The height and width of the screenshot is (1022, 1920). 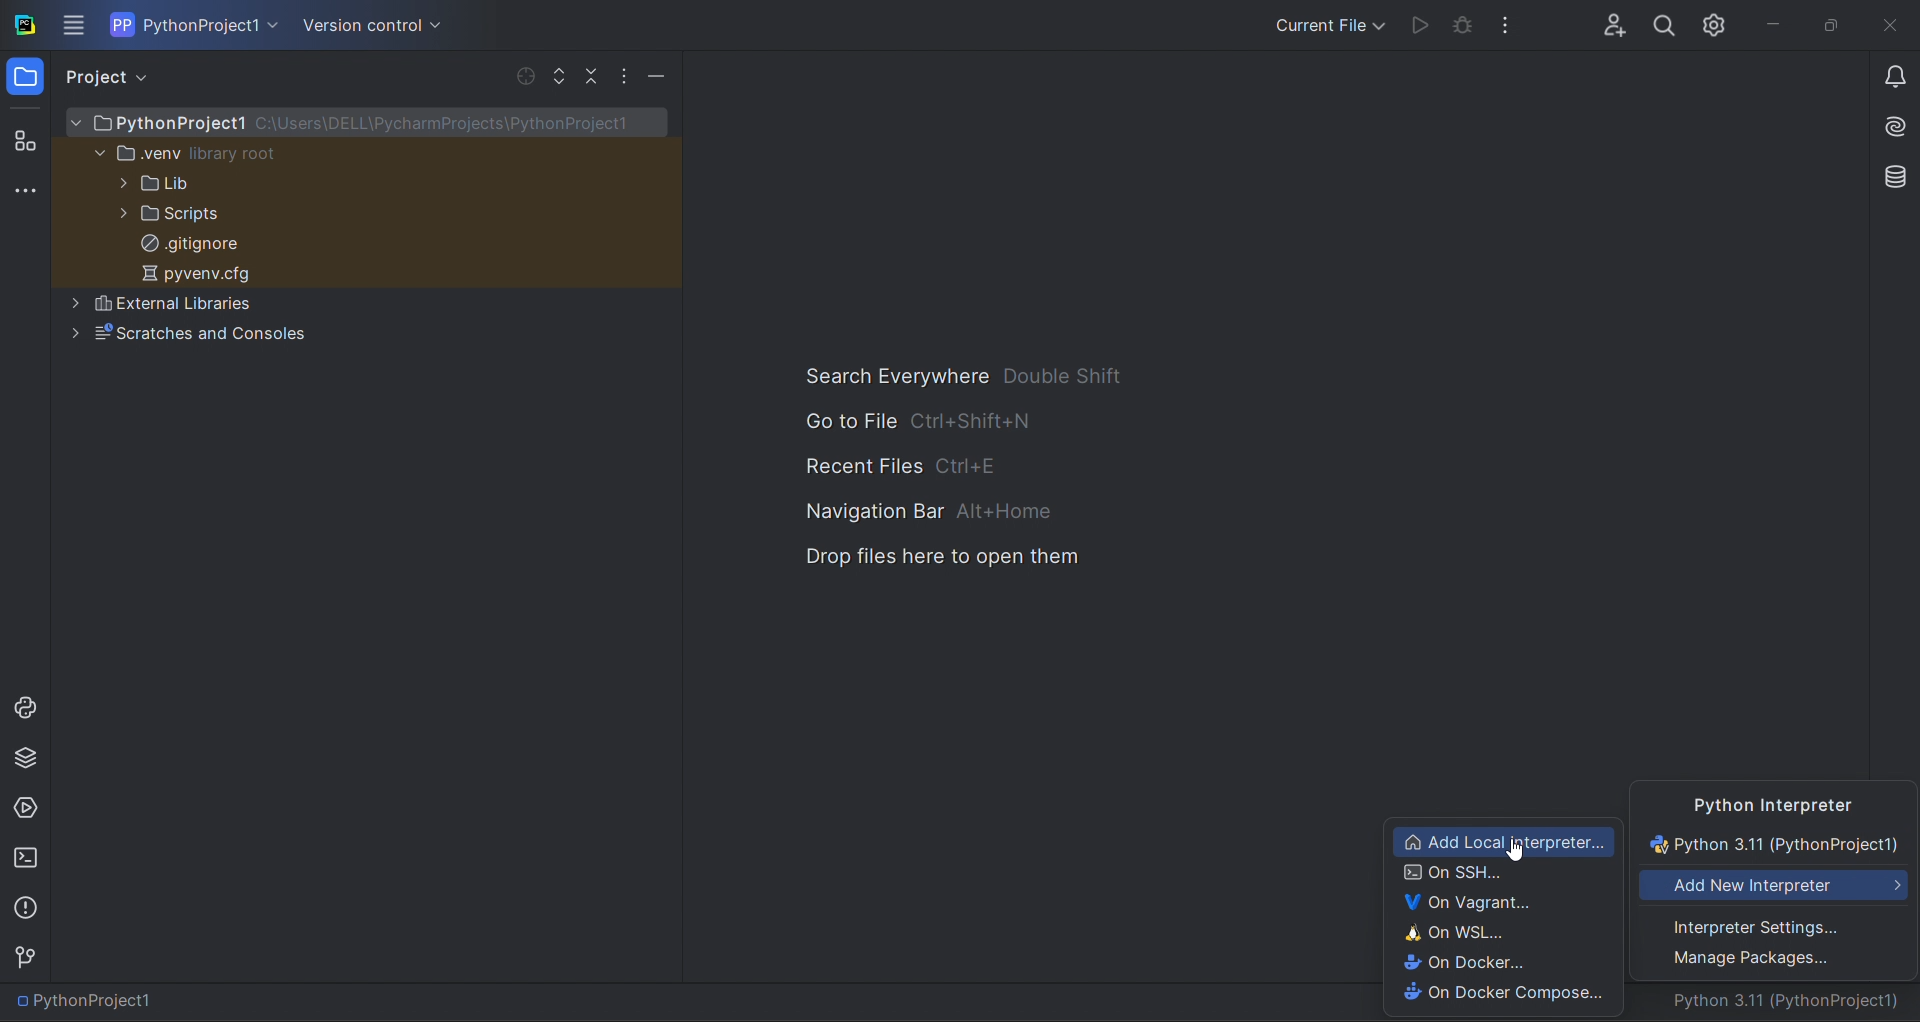 What do you see at coordinates (24, 138) in the screenshot?
I see `structure` at bounding box center [24, 138].